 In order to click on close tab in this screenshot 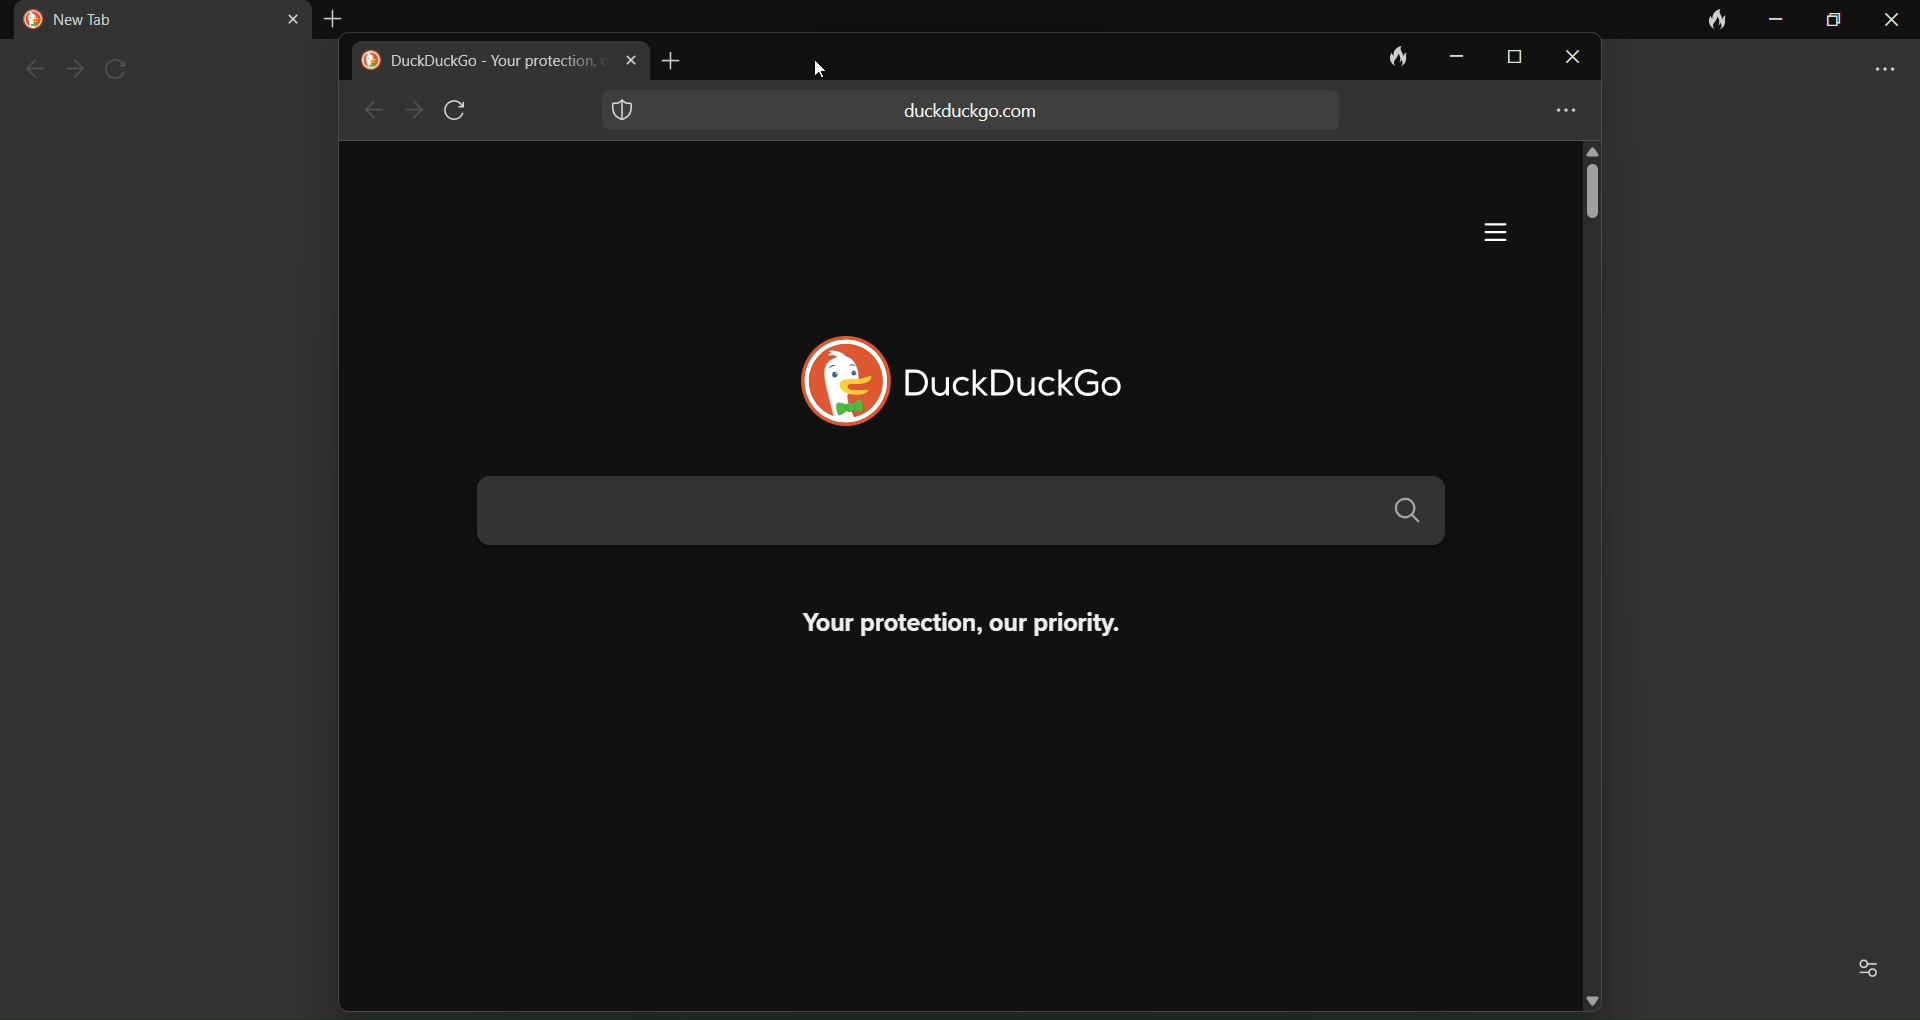, I will do `click(277, 19)`.